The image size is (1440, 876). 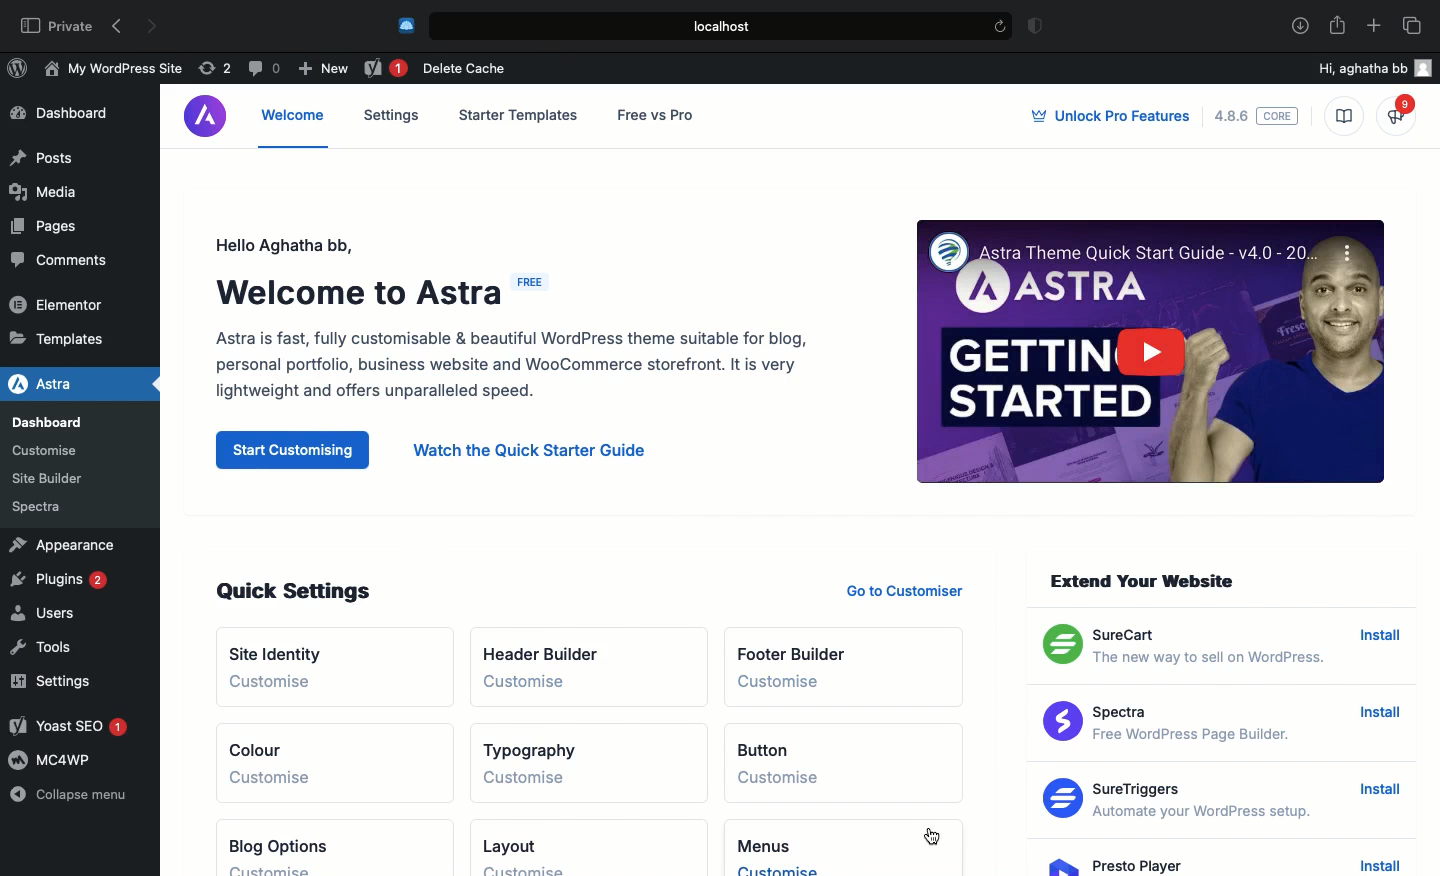 I want to click on Customize, so click(x=781, y=684).